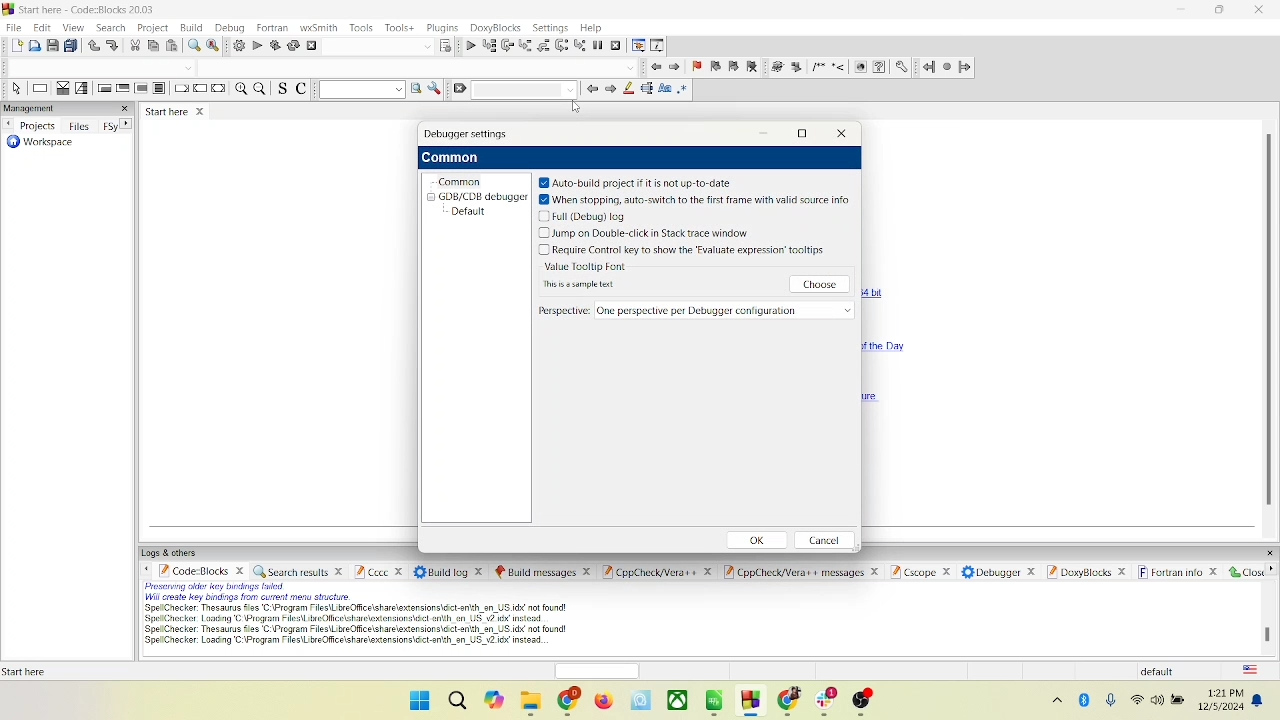 This screenshot has width=1280, height=720. I want to click on clear, so click(462, 90).